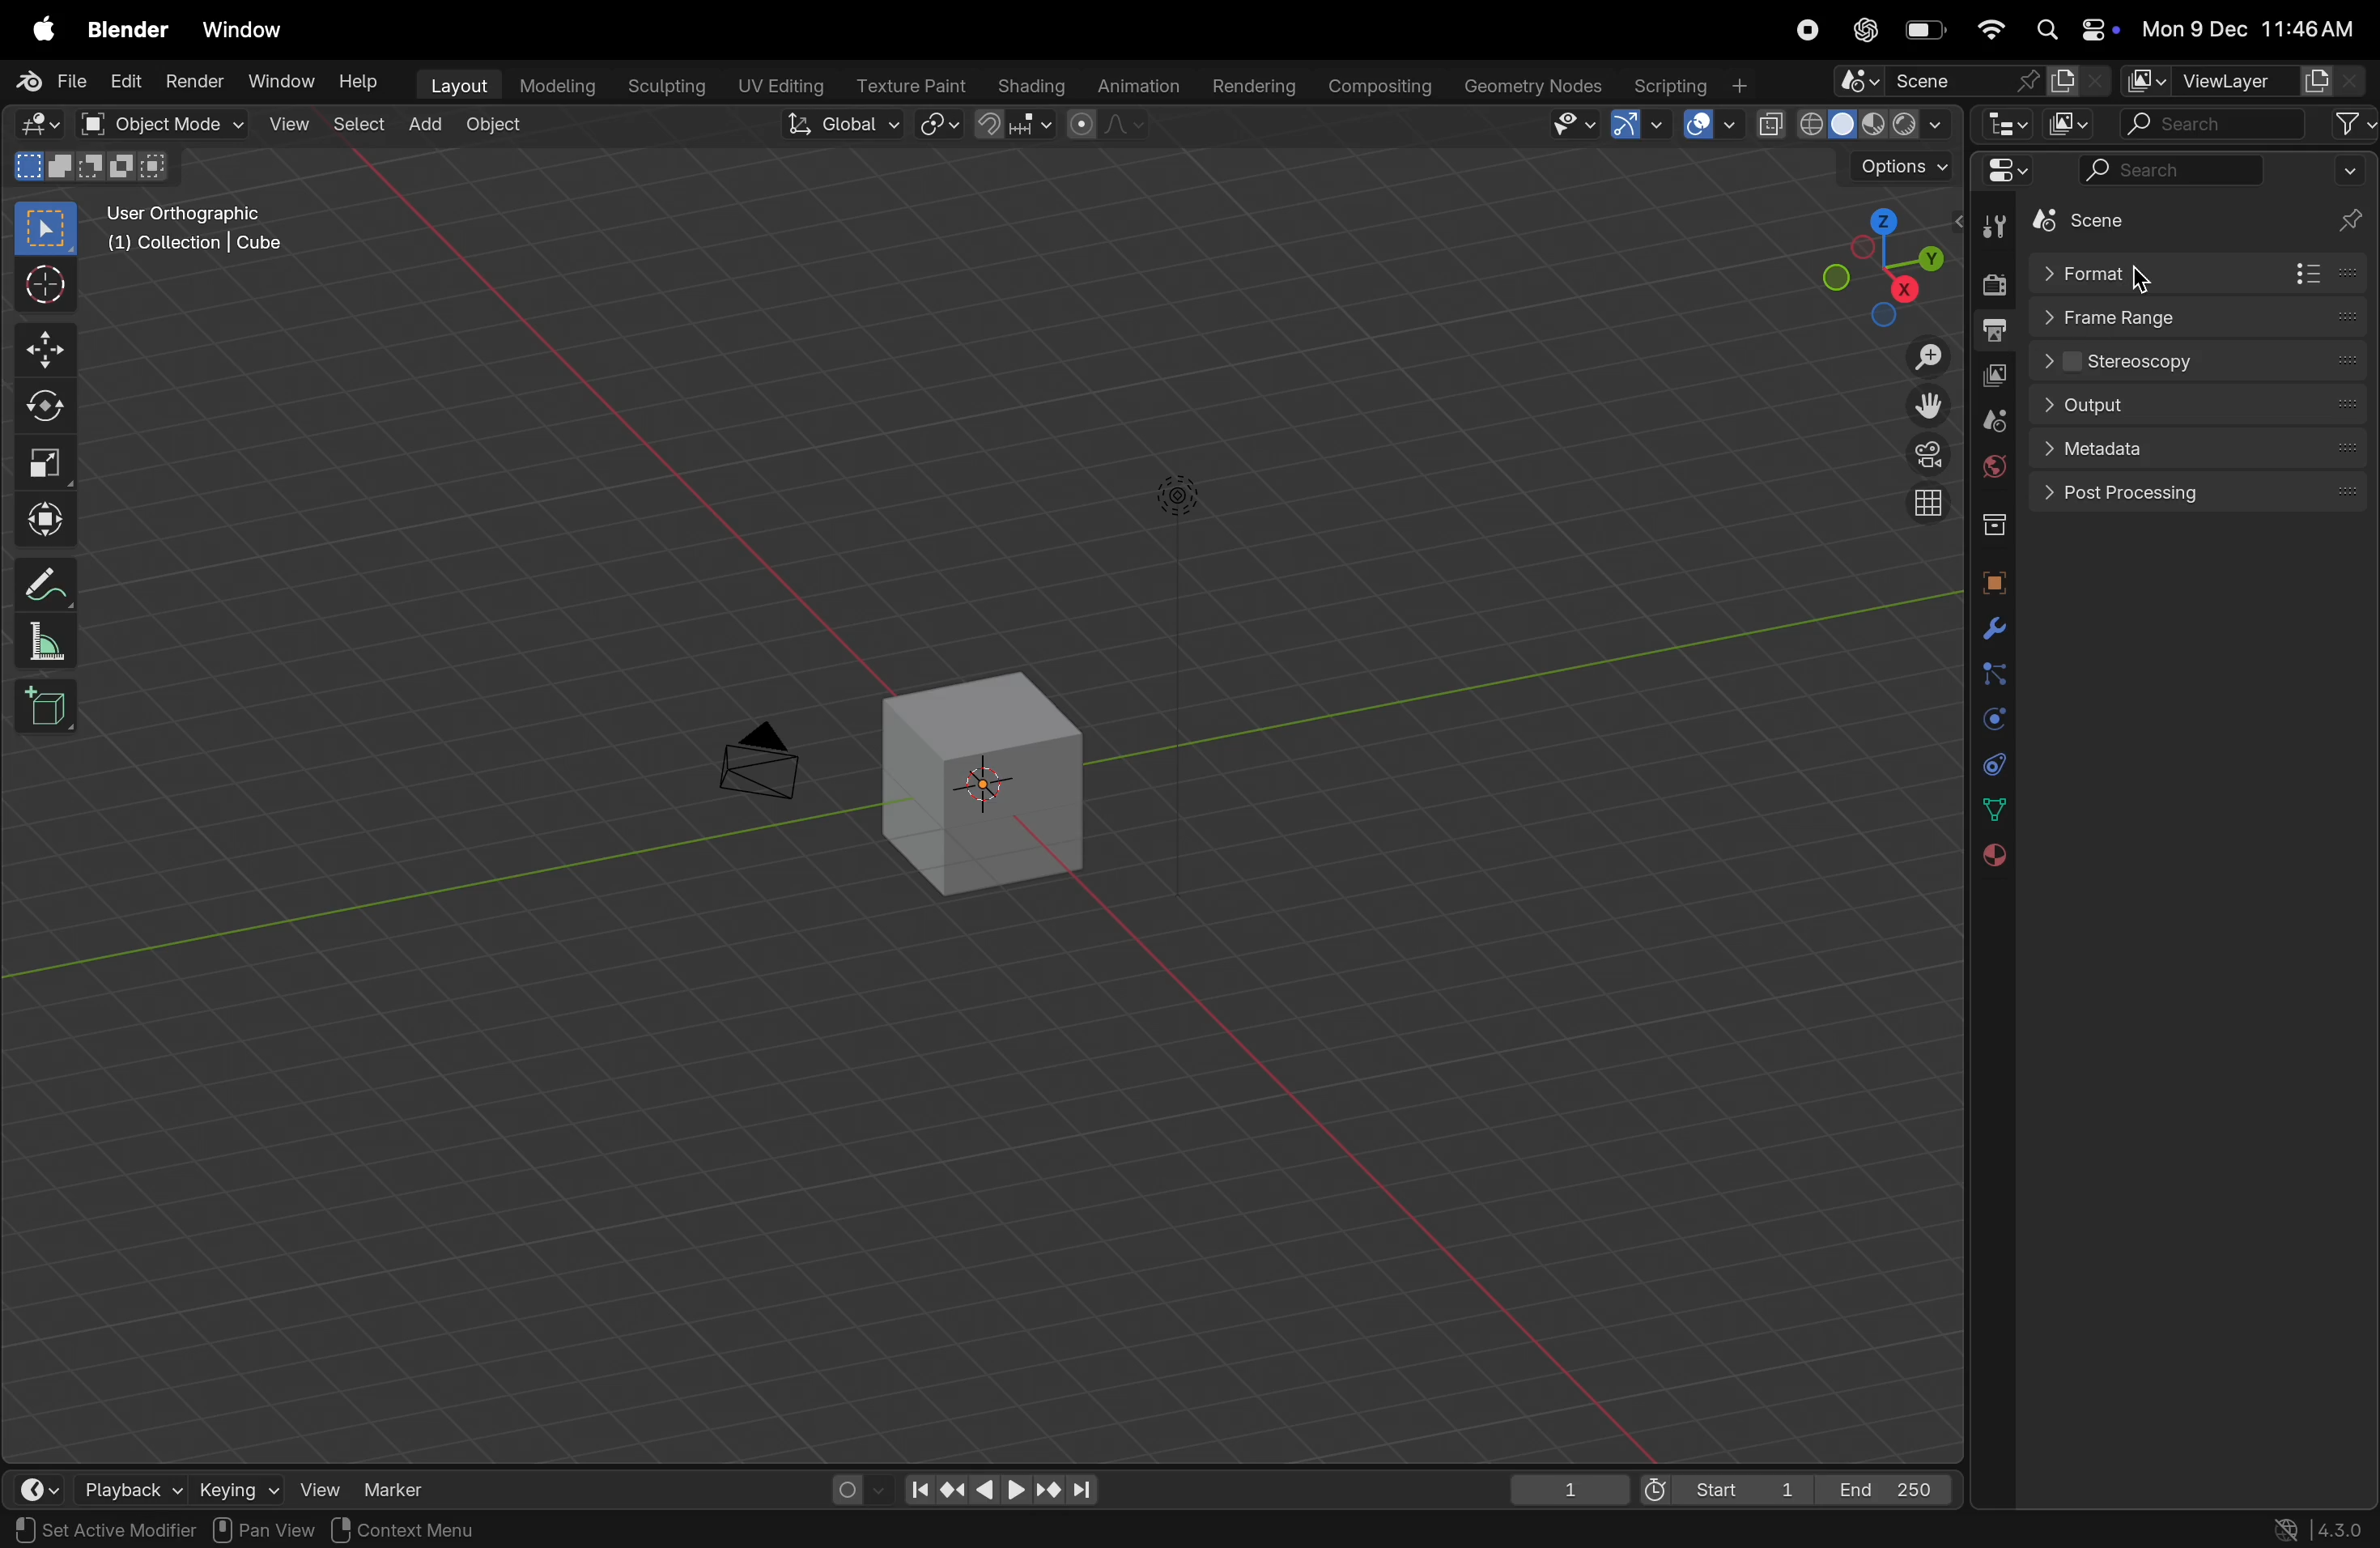  I want to click on select box, so click(45, 230).